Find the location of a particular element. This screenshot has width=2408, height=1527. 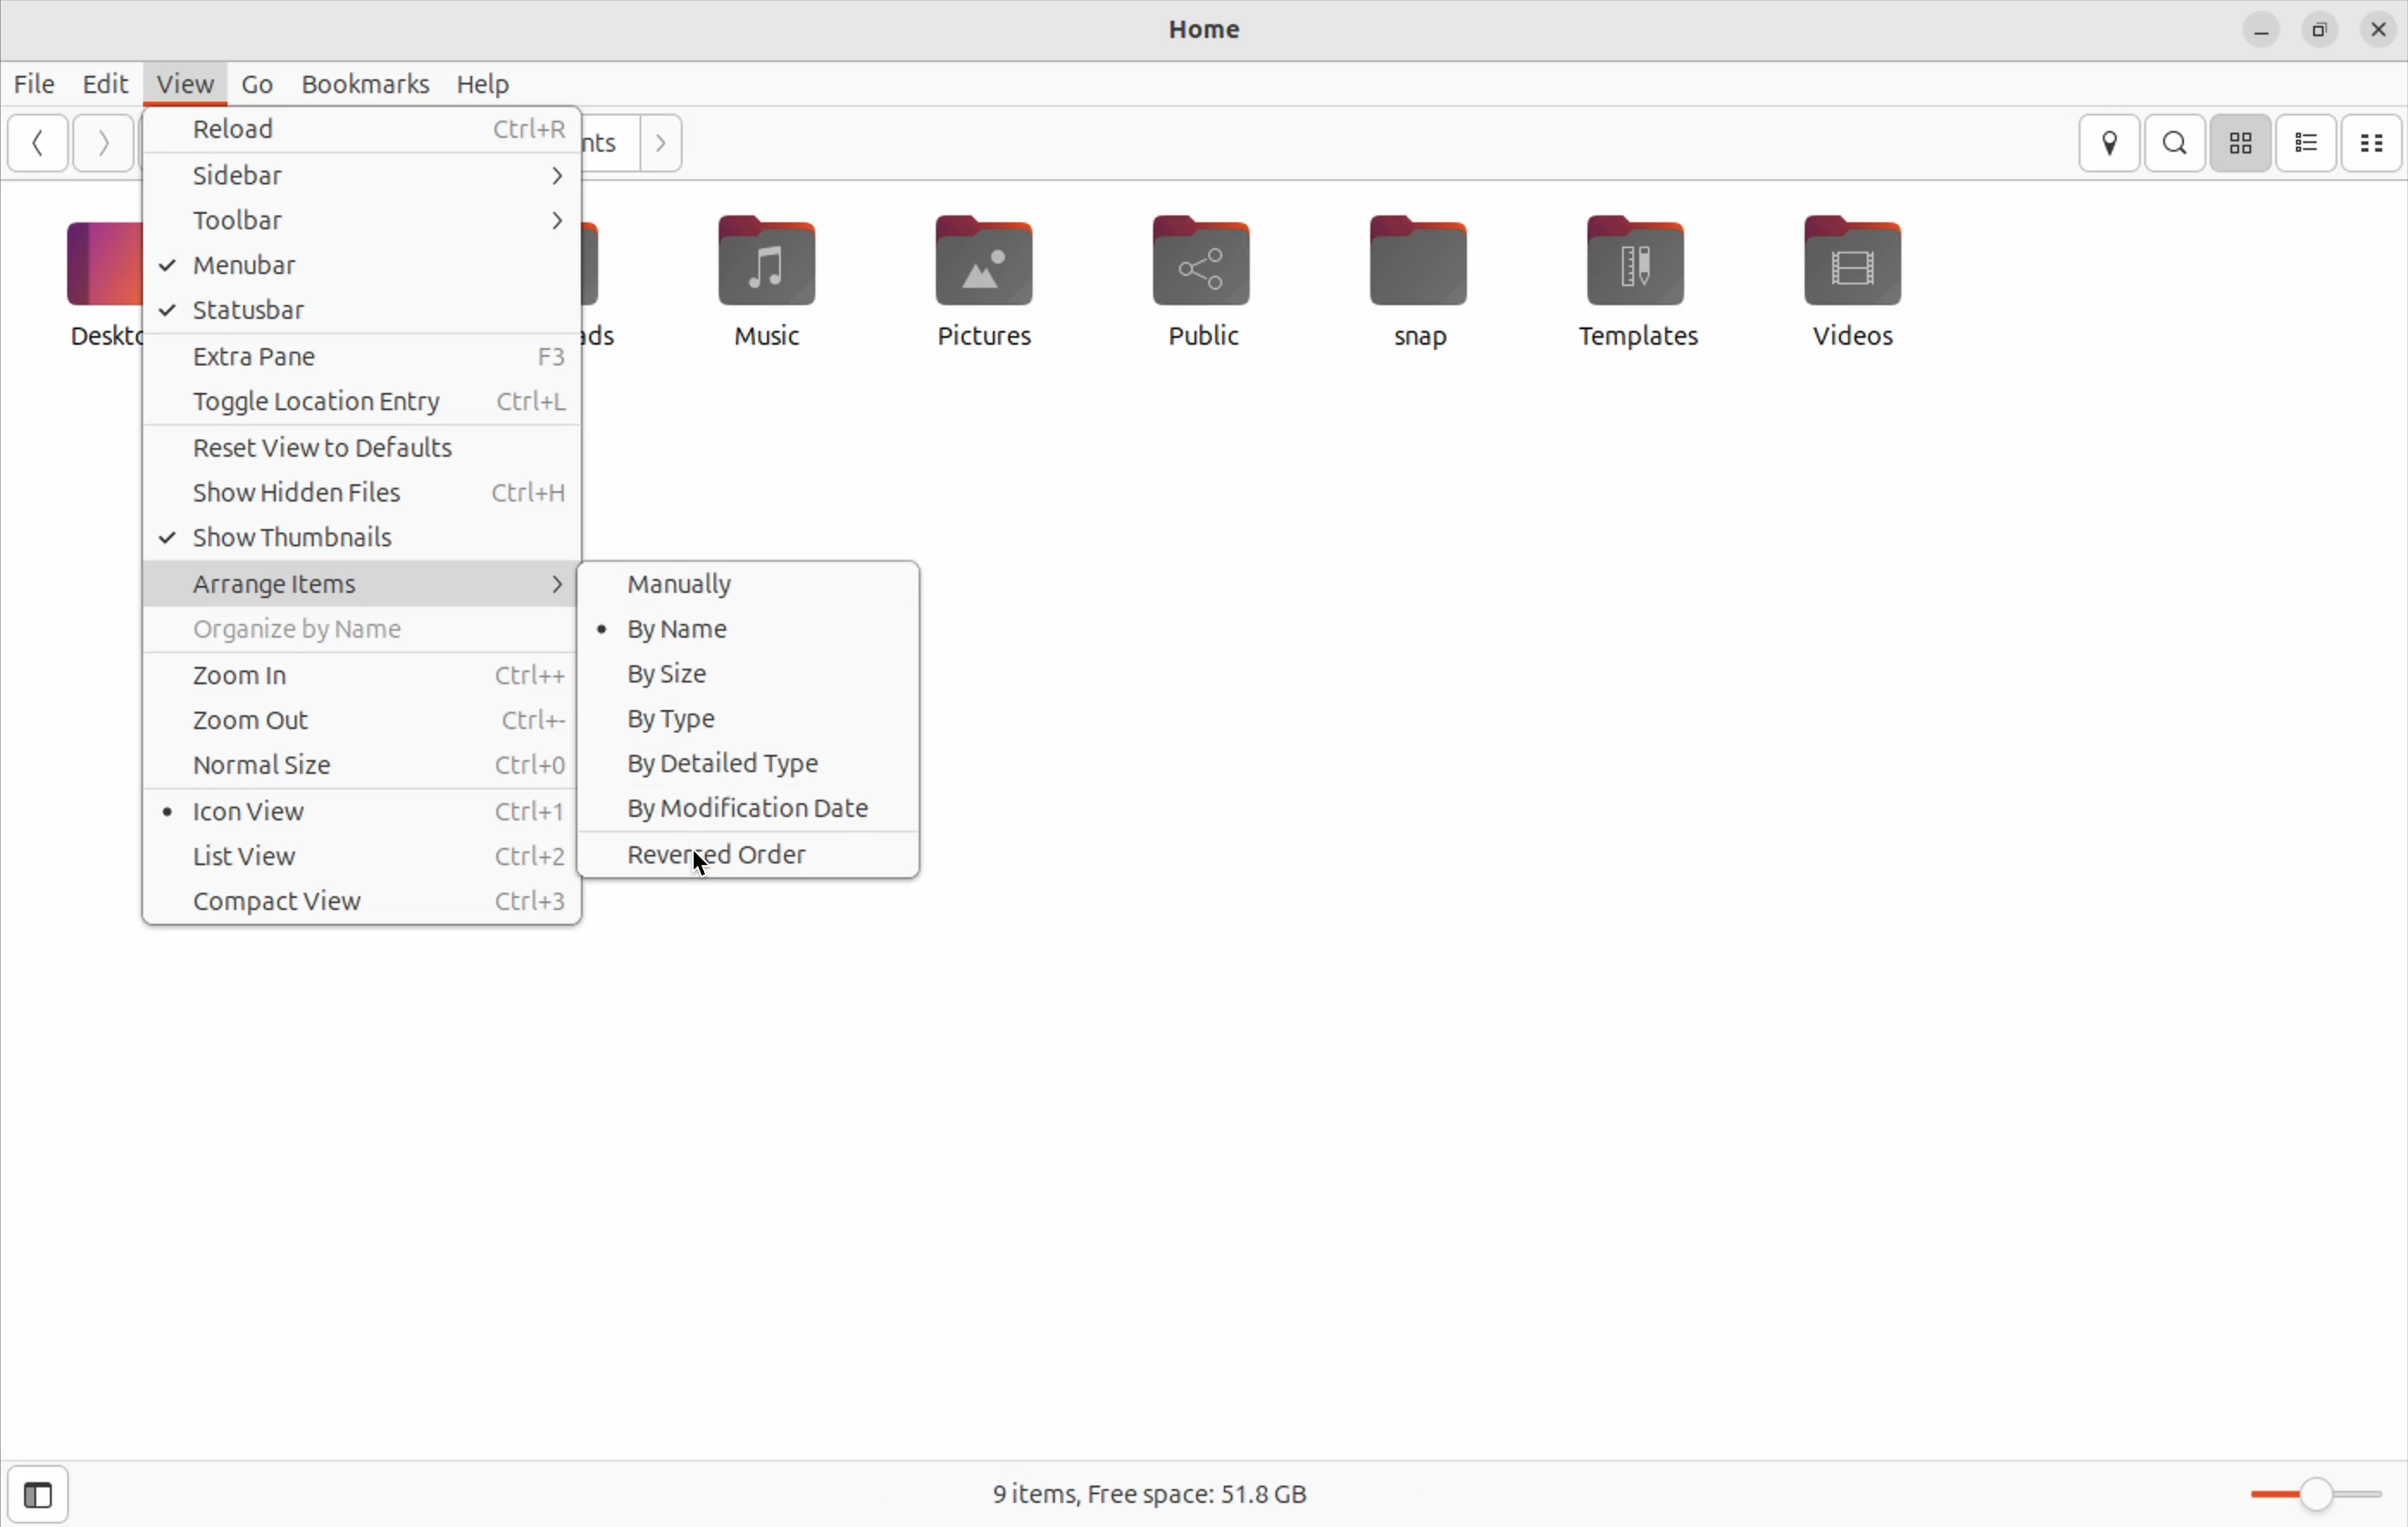

reload is located at coordinates (375, 130).